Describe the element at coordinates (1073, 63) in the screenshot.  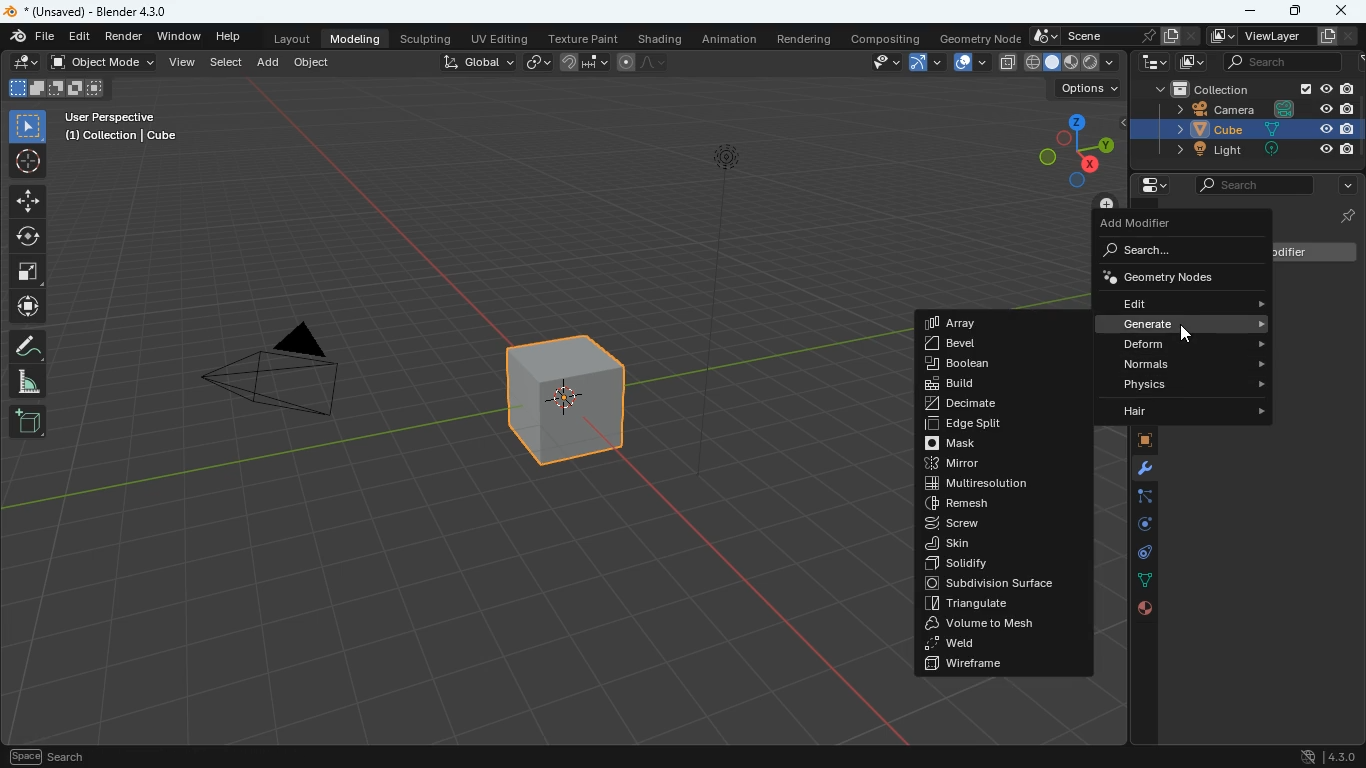
I see `image type` at that location.